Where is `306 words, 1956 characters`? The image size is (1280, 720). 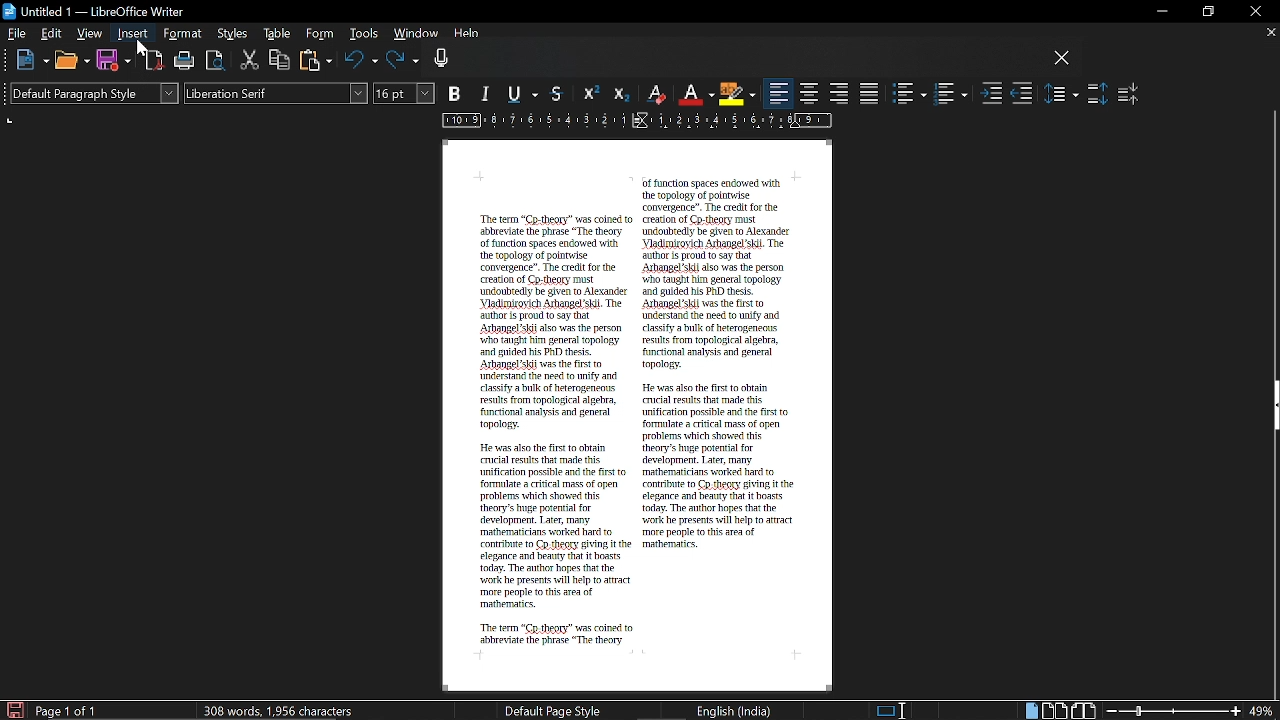
306 words, 1956 characters is located at coordinates (282, 710).